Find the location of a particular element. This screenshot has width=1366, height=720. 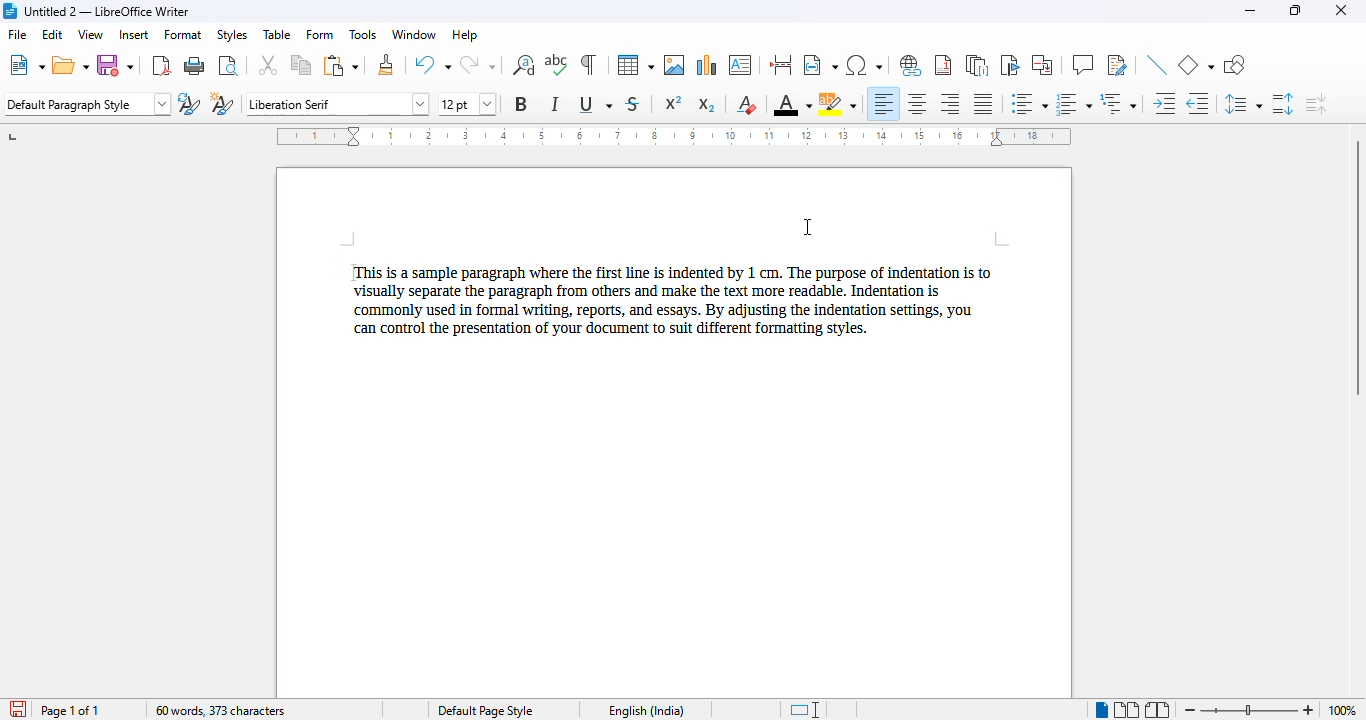

minimize is located at coordinates (1249, 11).